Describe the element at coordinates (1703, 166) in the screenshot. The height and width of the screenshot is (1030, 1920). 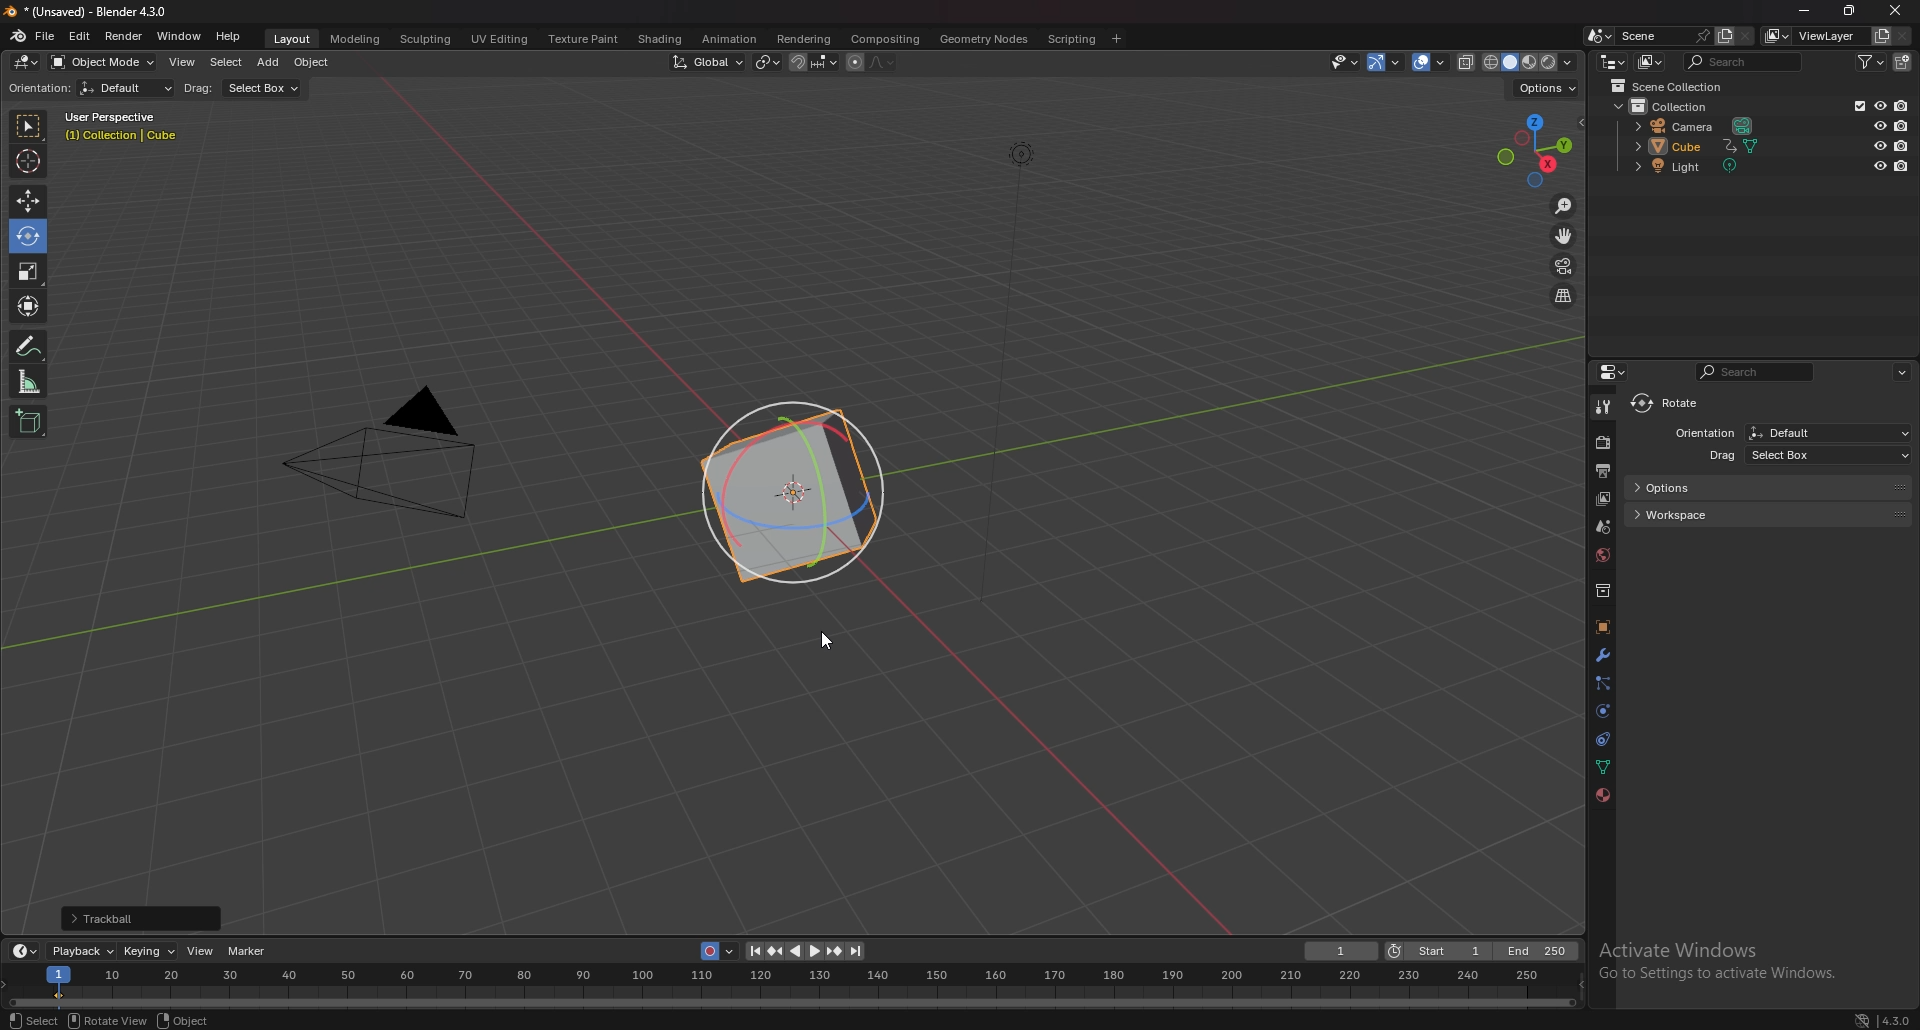
I see `light` at that location.